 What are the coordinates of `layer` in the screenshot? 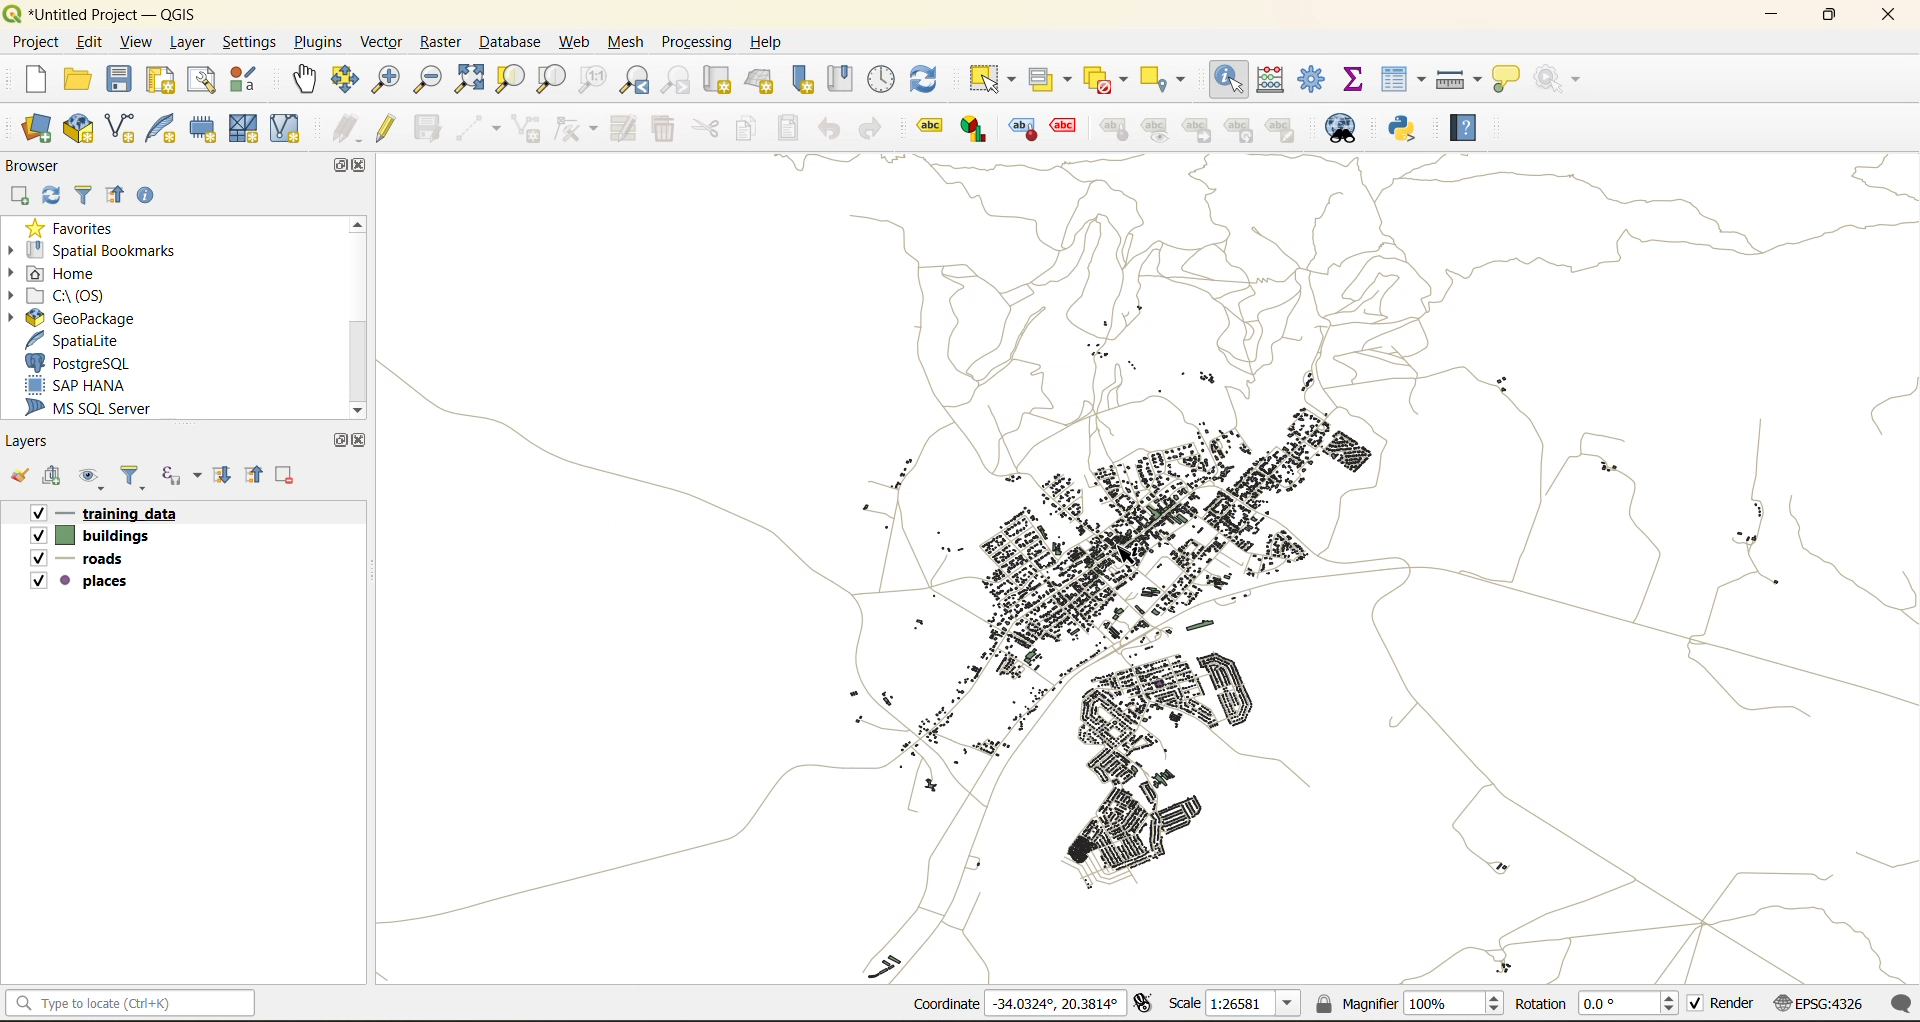 It's located at (192, 43).